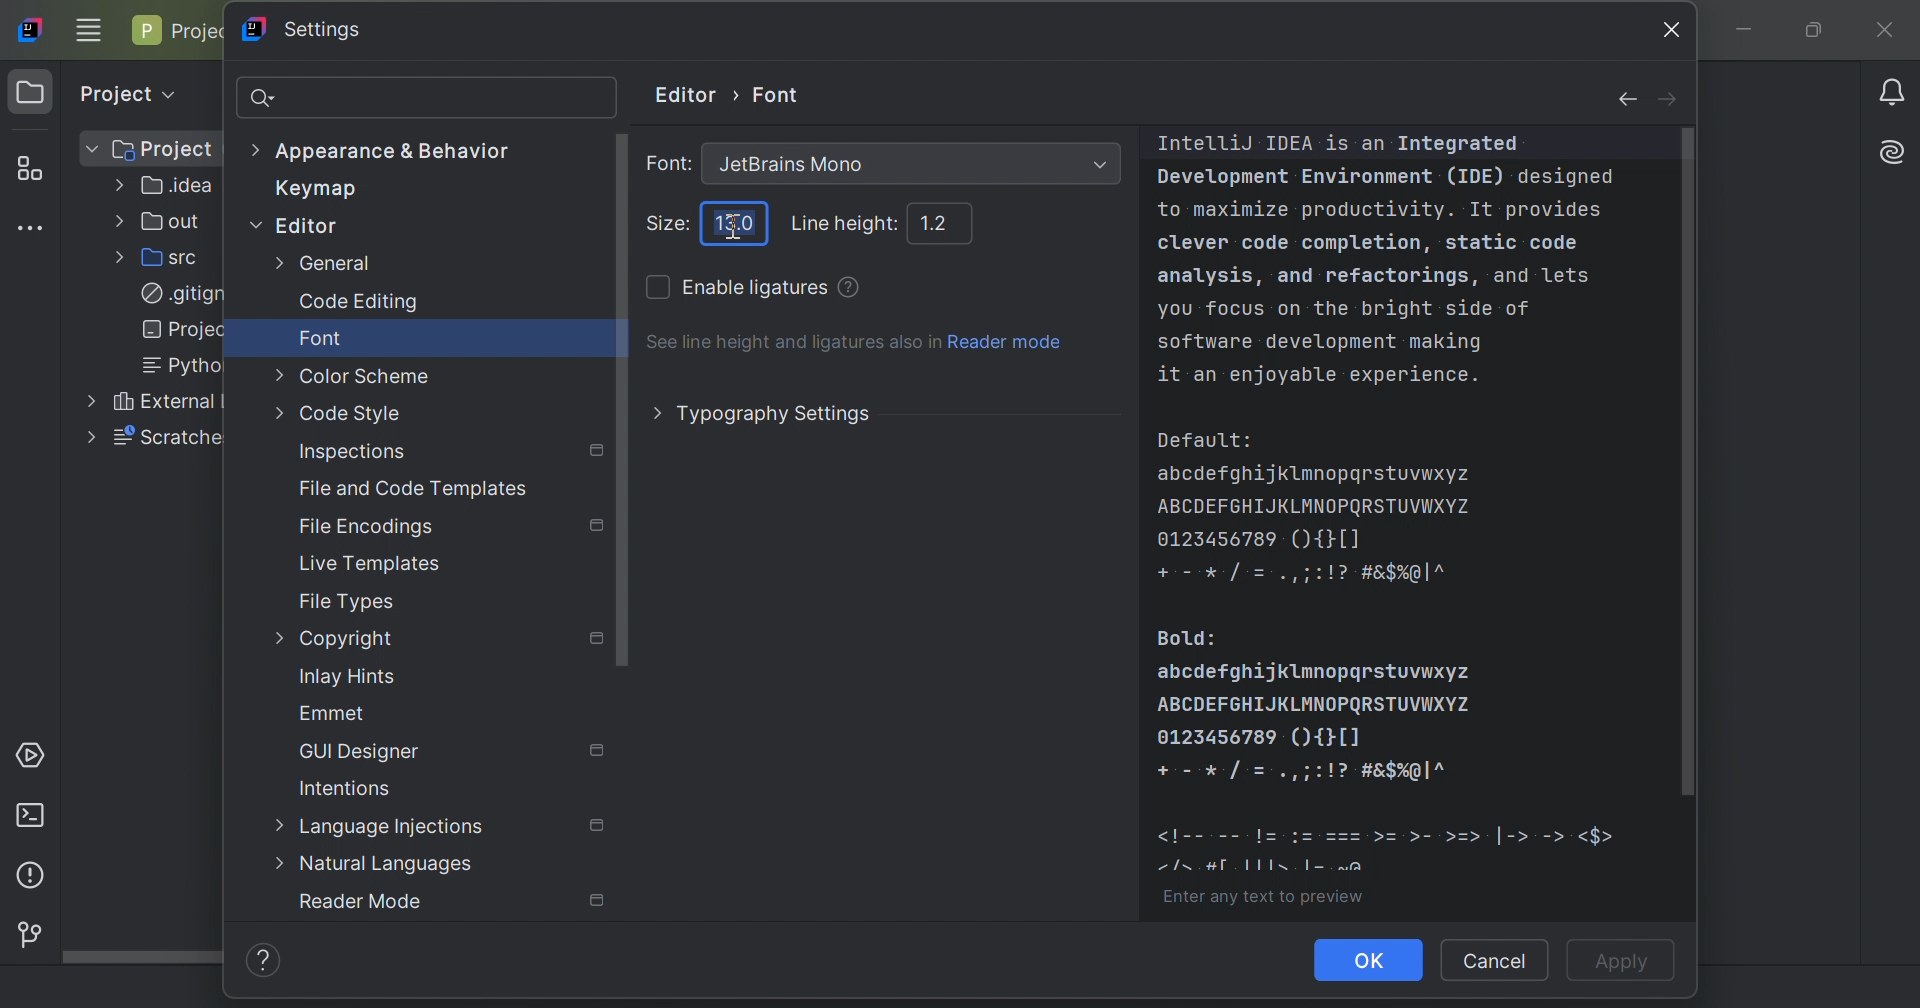 This screenshot has height=1008, width=1920. Describe the element at coordinates (384, 152) in the screenshot. I see `Appearance & Behavior` at that location.